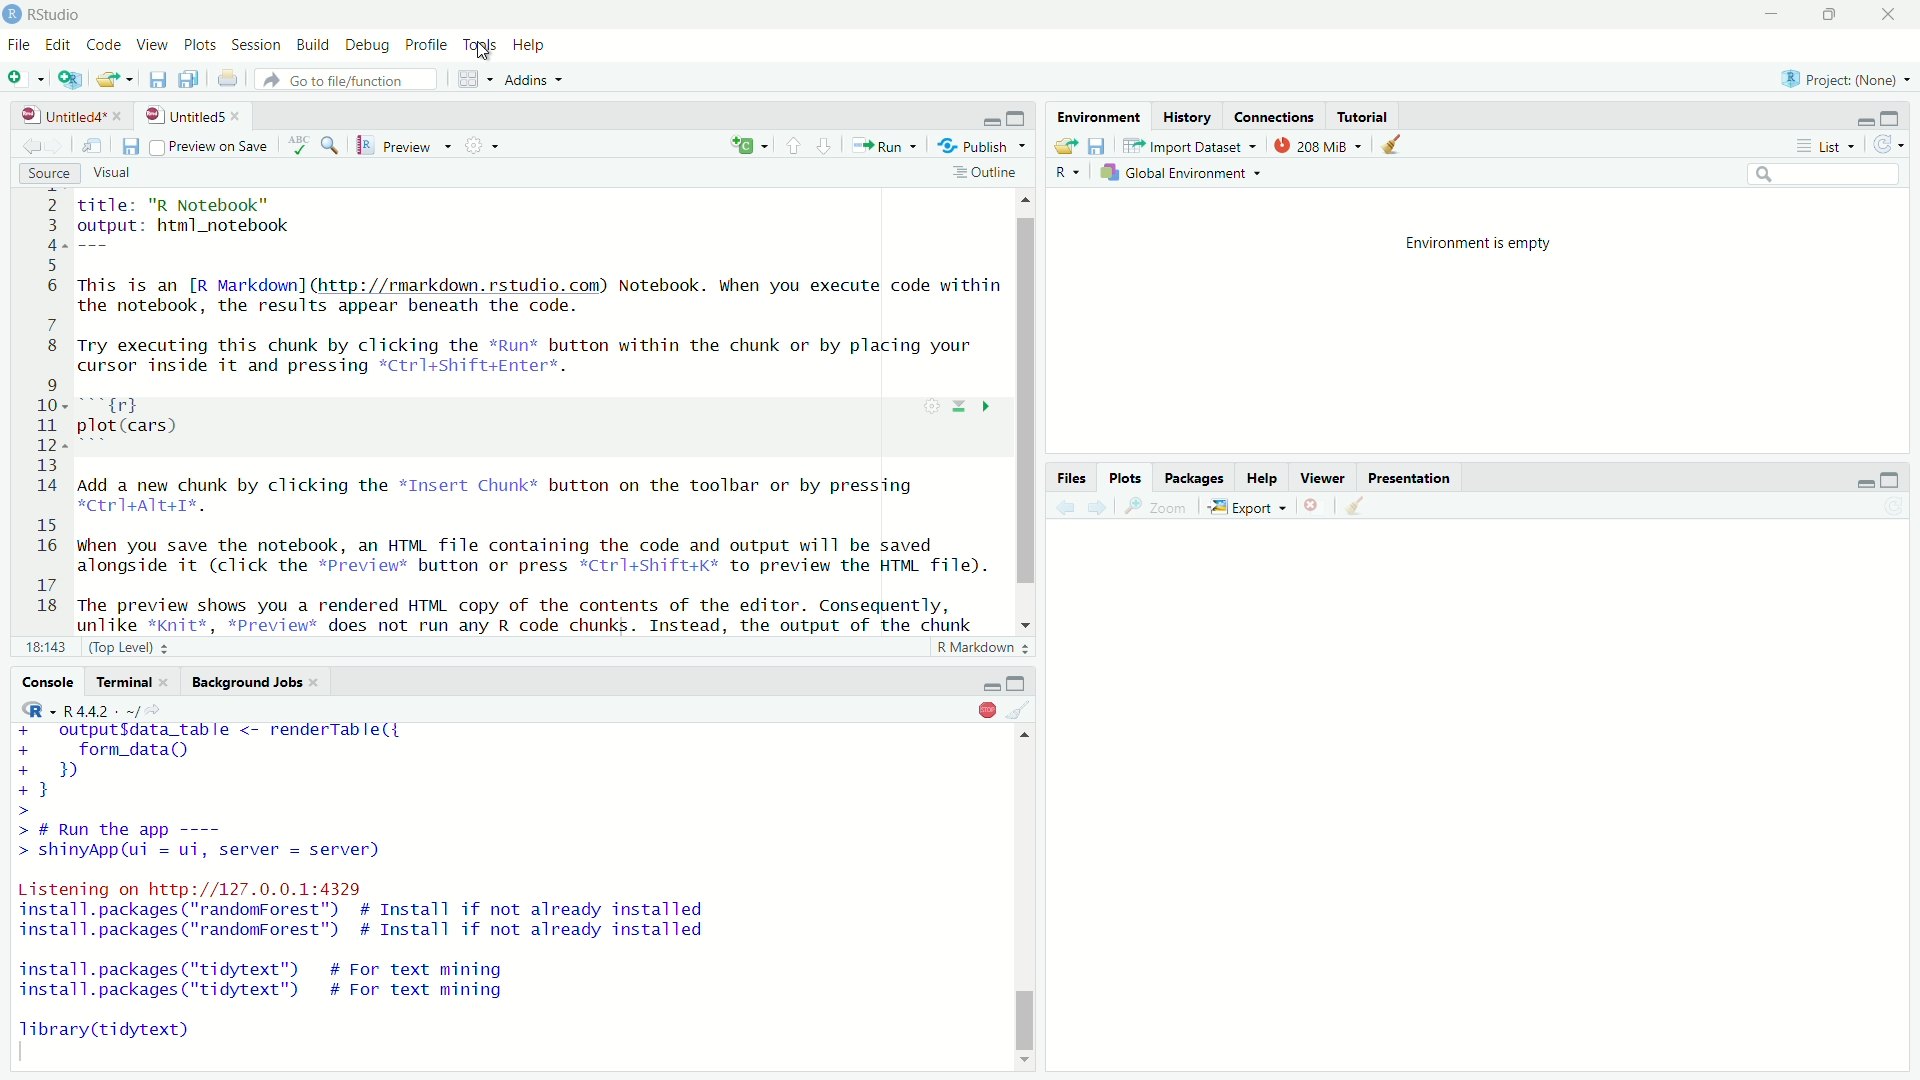  Describe the element at coordinates (1863, 120) in the screenshot. I see `minimize` at that location.